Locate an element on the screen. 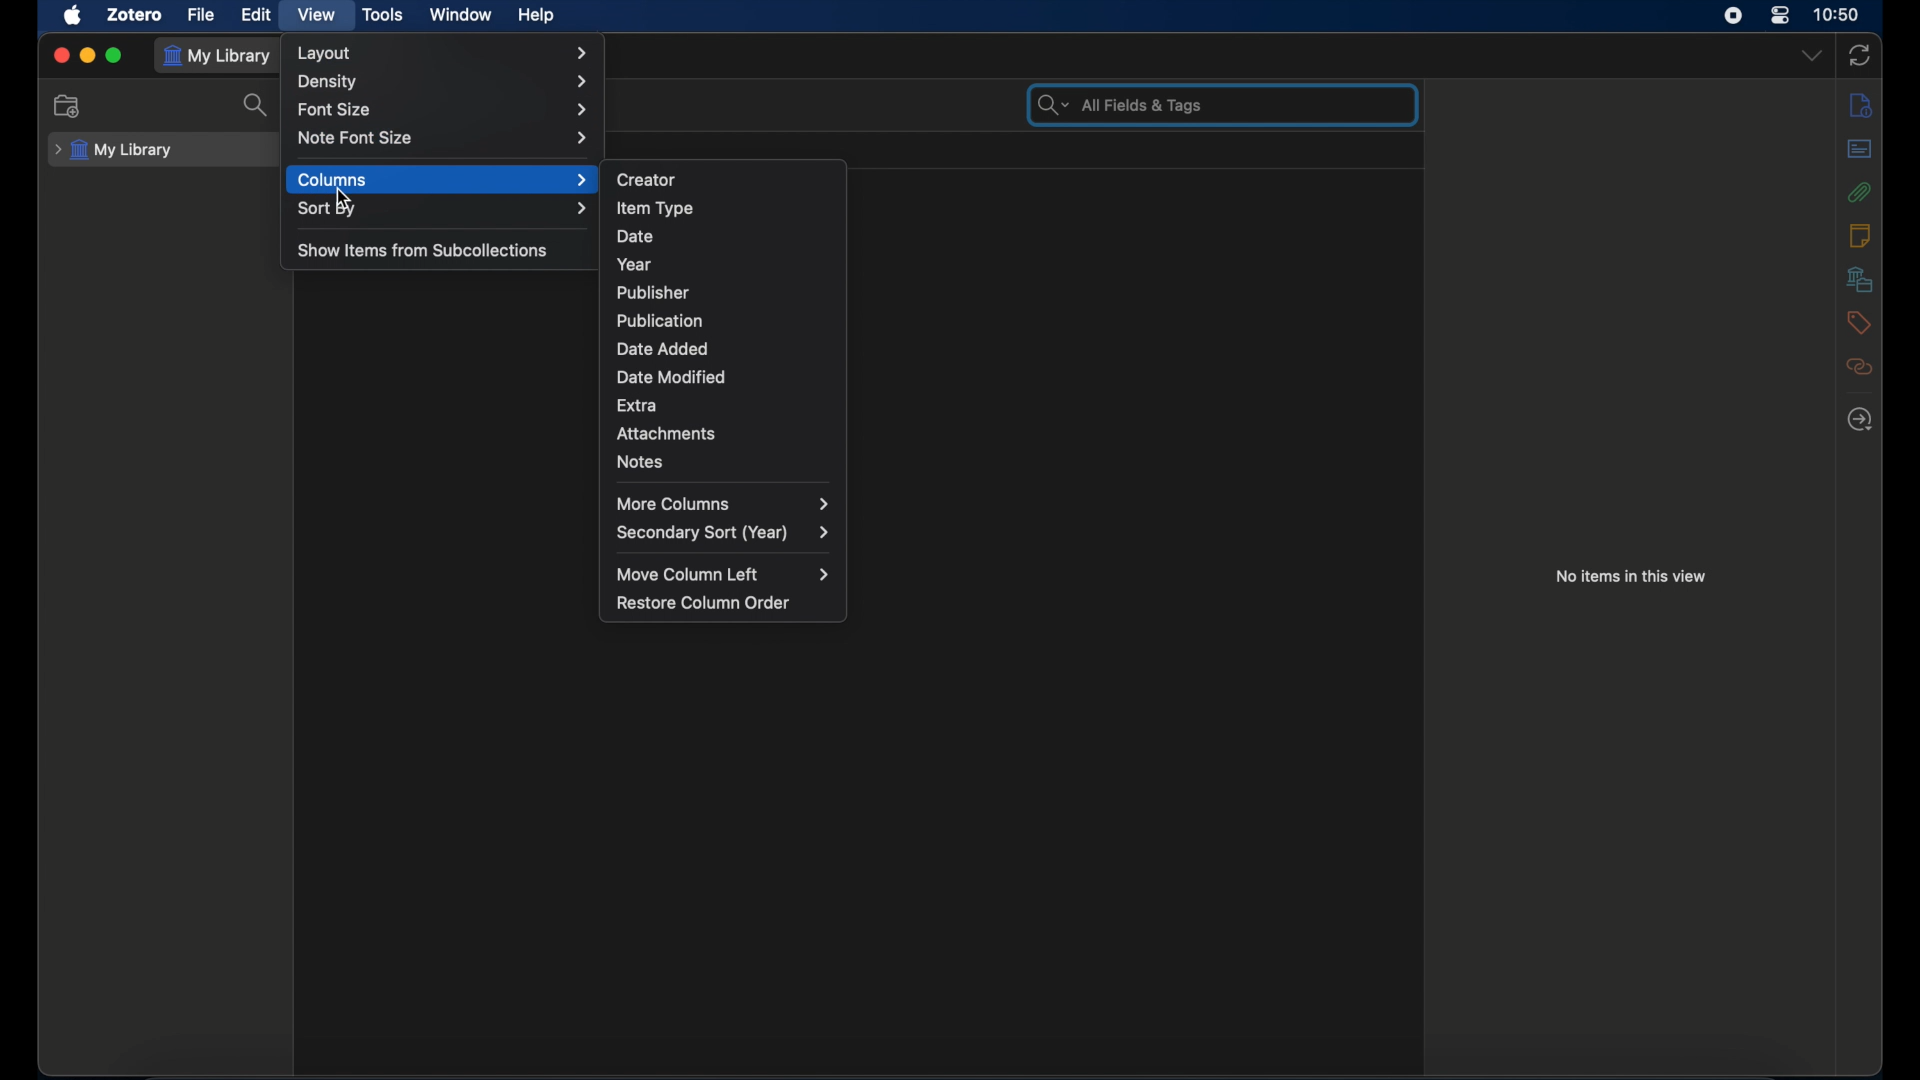  attachments is located at coordinates (667, 434).